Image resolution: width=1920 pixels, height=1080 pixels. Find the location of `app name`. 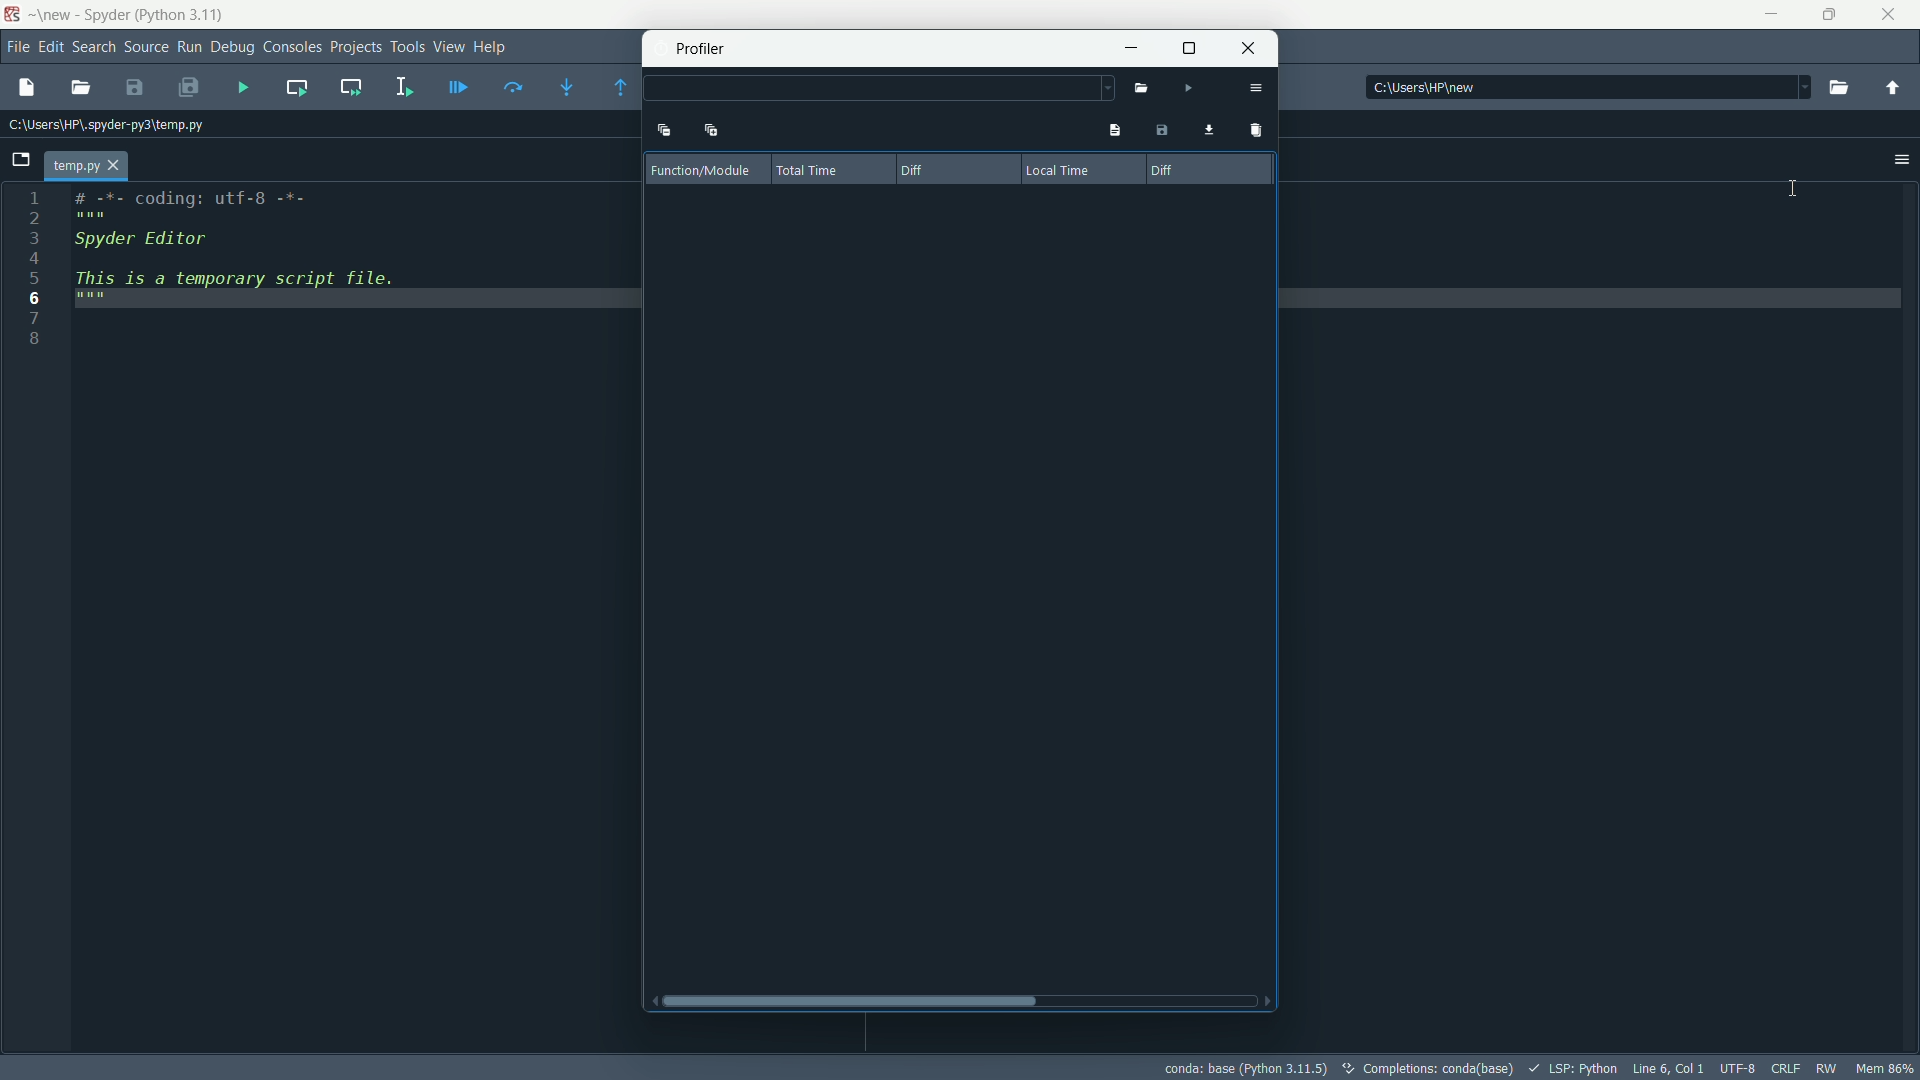

app name is located at coordinates (105, 15).